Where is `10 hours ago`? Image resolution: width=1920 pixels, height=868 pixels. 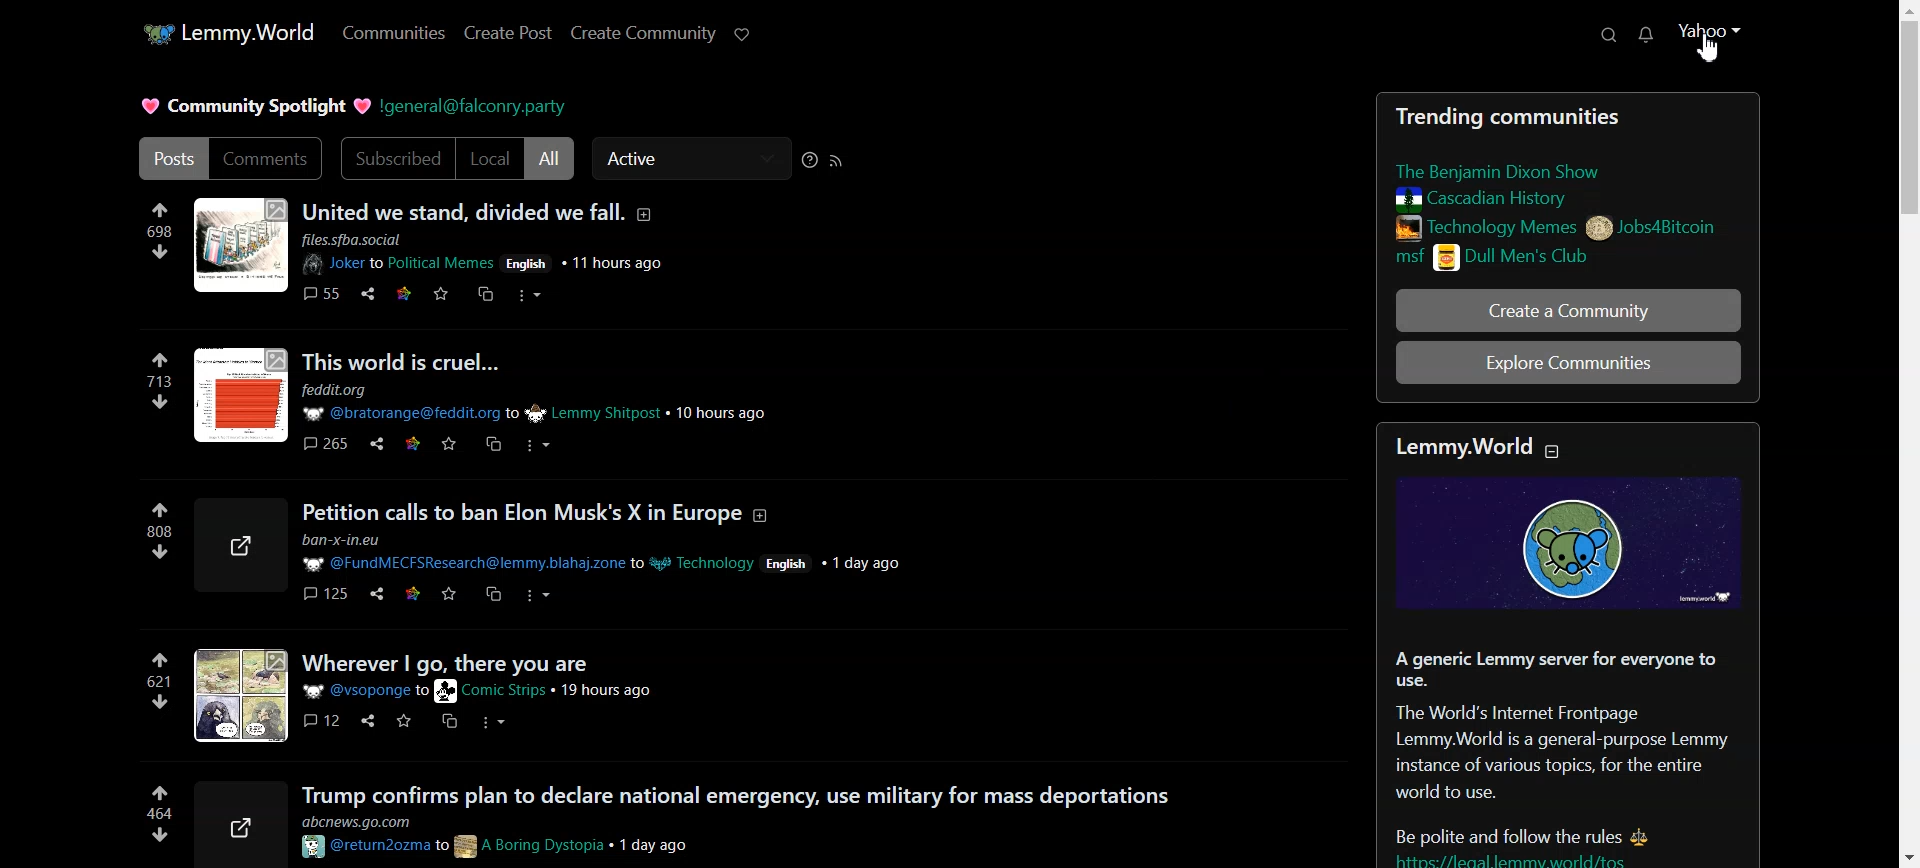 10 hours ago is located at coordinates (727, 413).